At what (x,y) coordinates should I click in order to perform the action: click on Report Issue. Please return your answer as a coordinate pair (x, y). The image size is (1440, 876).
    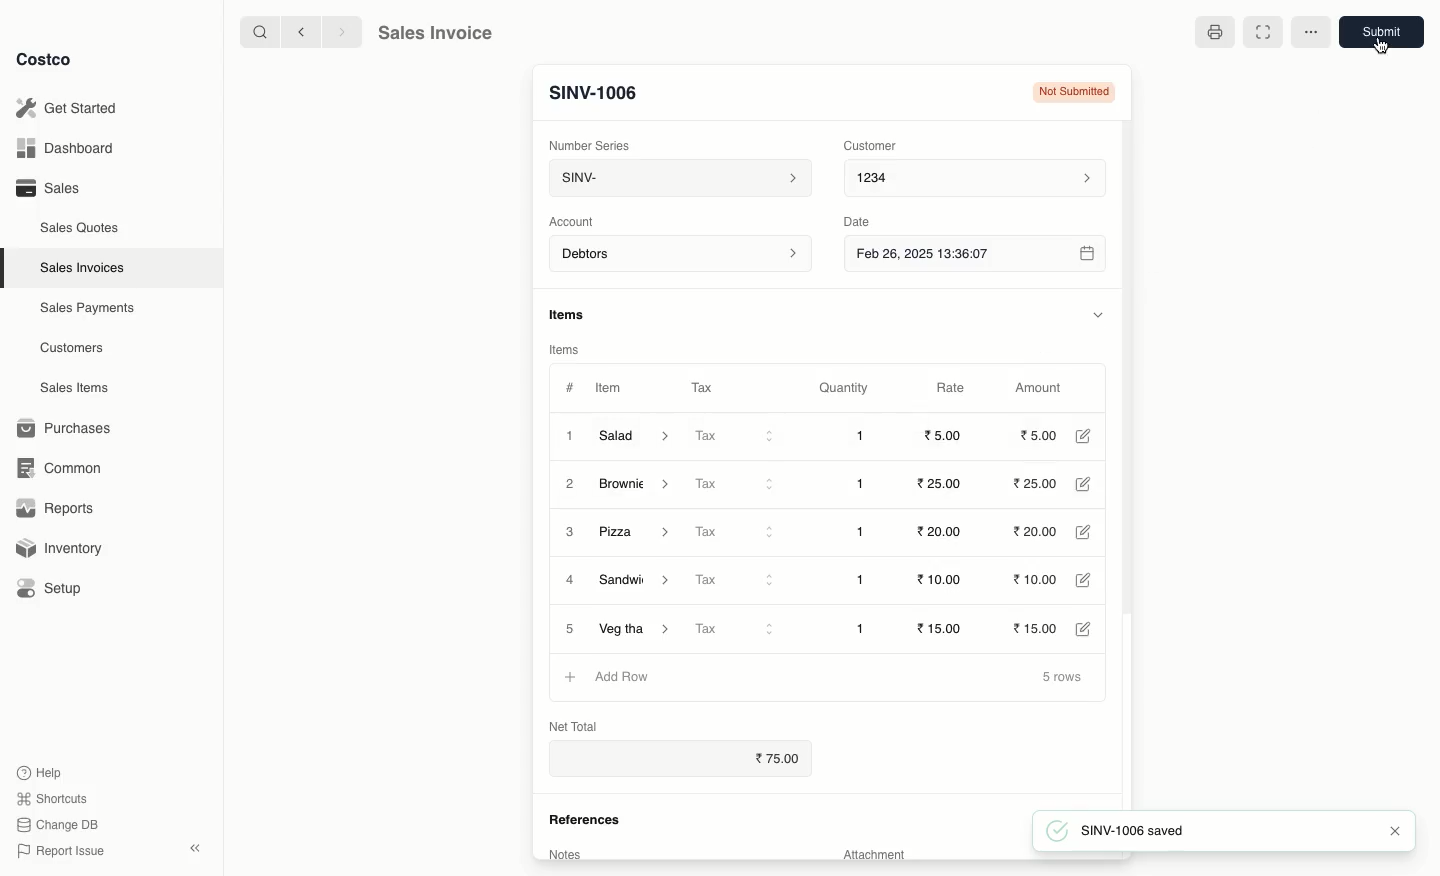
    Looking at the image, I should click on (57, 851).